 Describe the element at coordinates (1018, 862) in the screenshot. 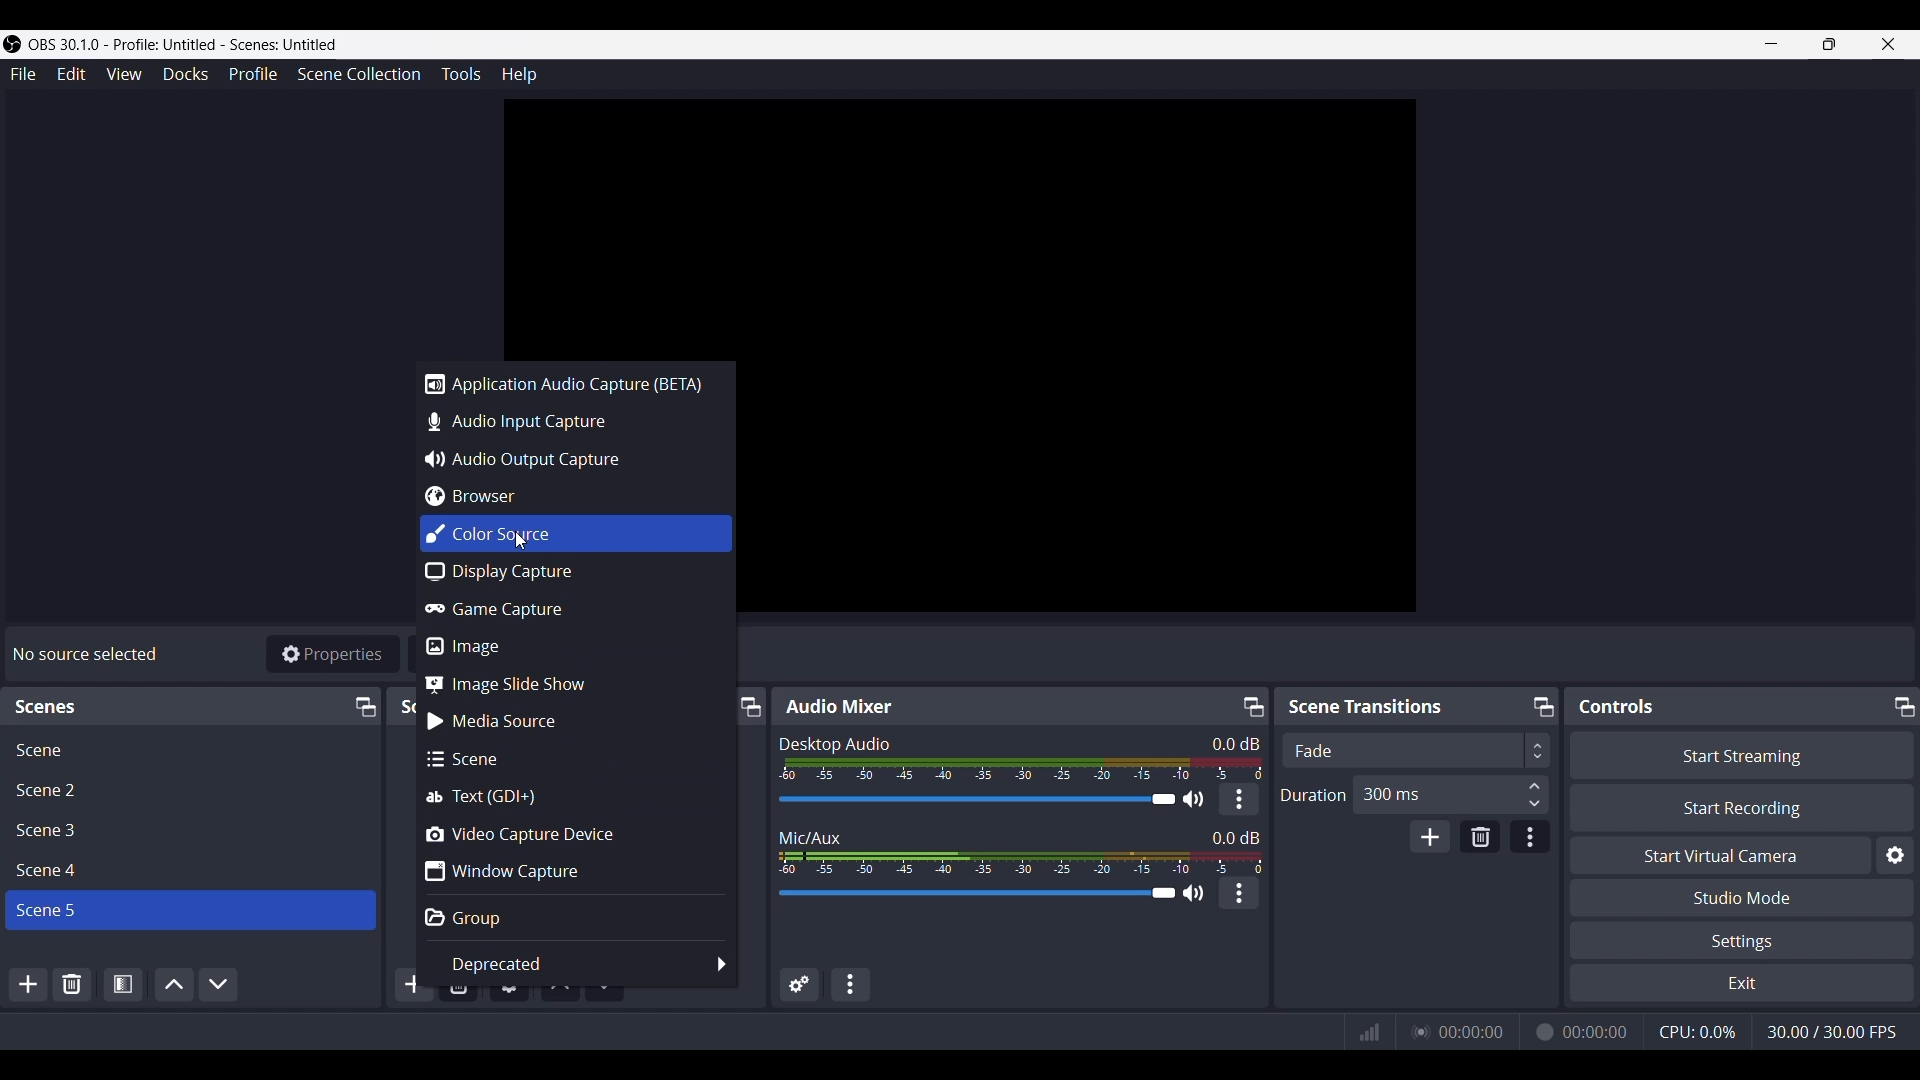

I see `Sound Indicator` at that location.